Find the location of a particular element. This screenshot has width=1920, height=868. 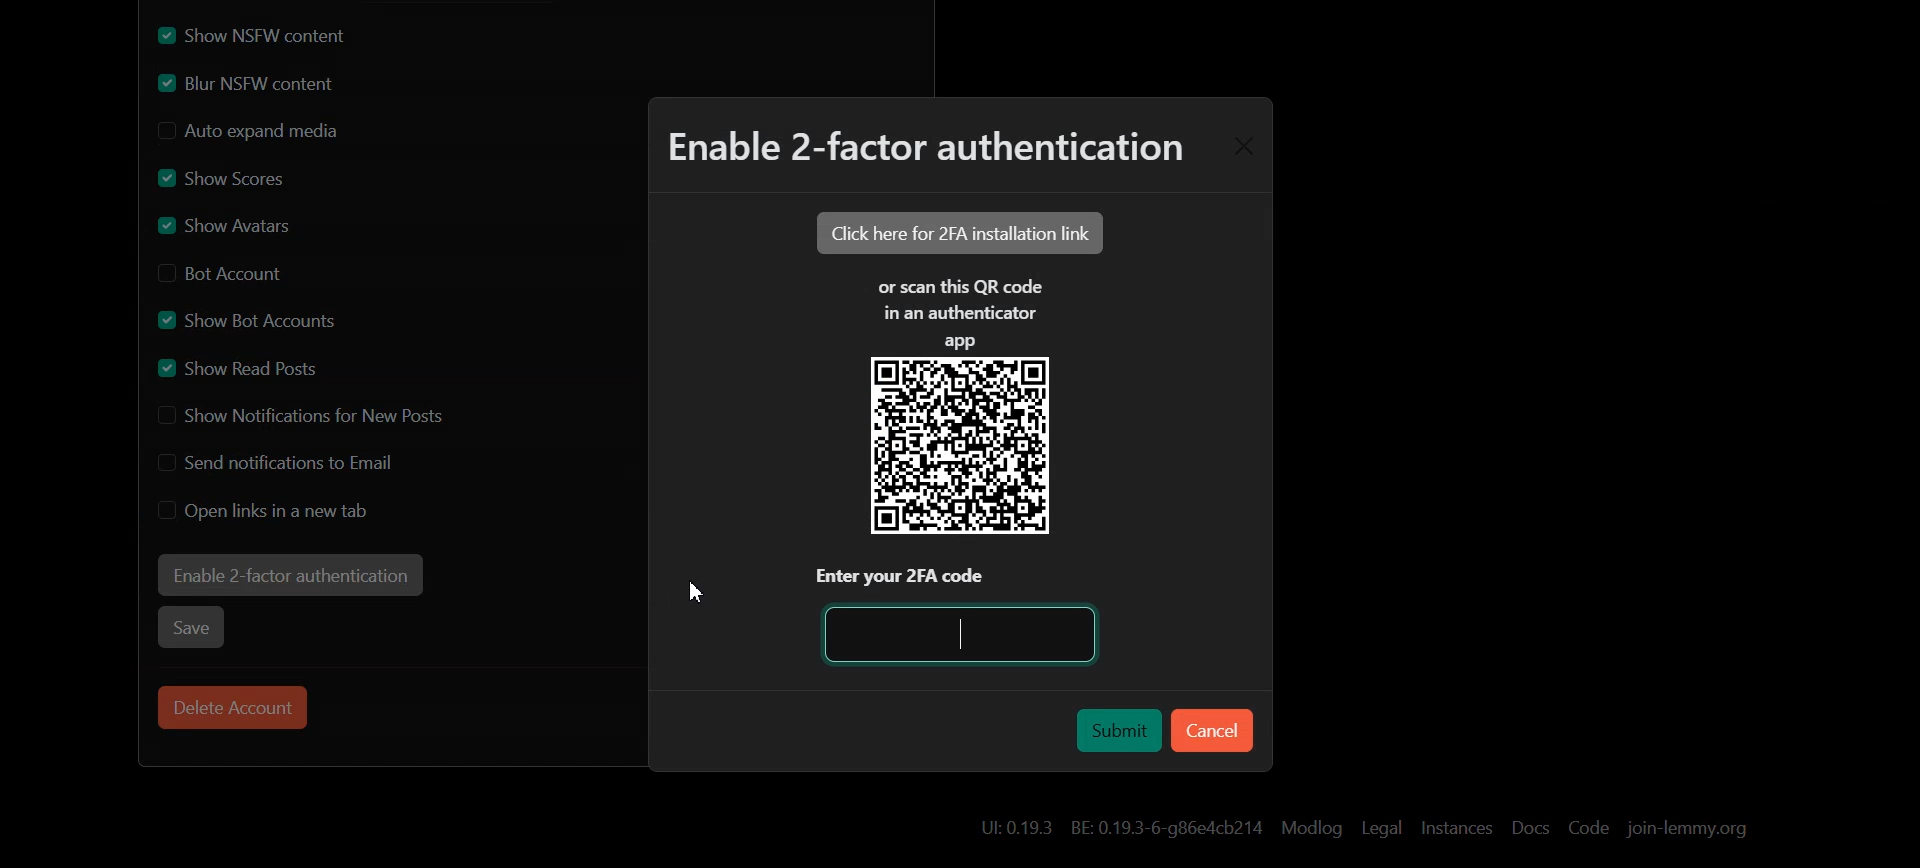

2FA code is located at coordinates (965, 633).